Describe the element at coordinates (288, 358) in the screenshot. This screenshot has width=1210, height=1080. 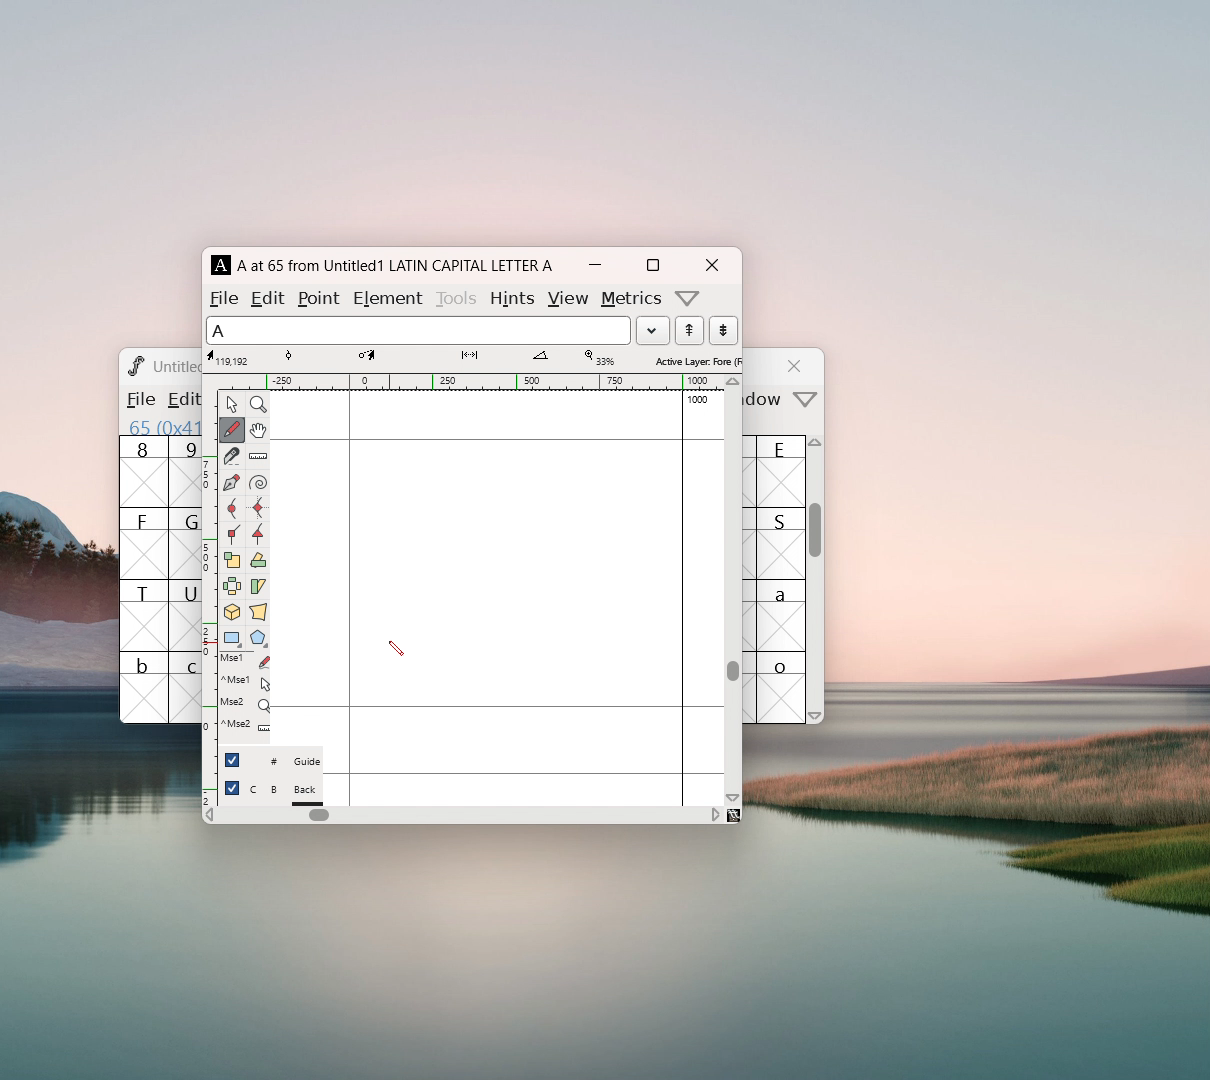
I see `tangent` at that location.